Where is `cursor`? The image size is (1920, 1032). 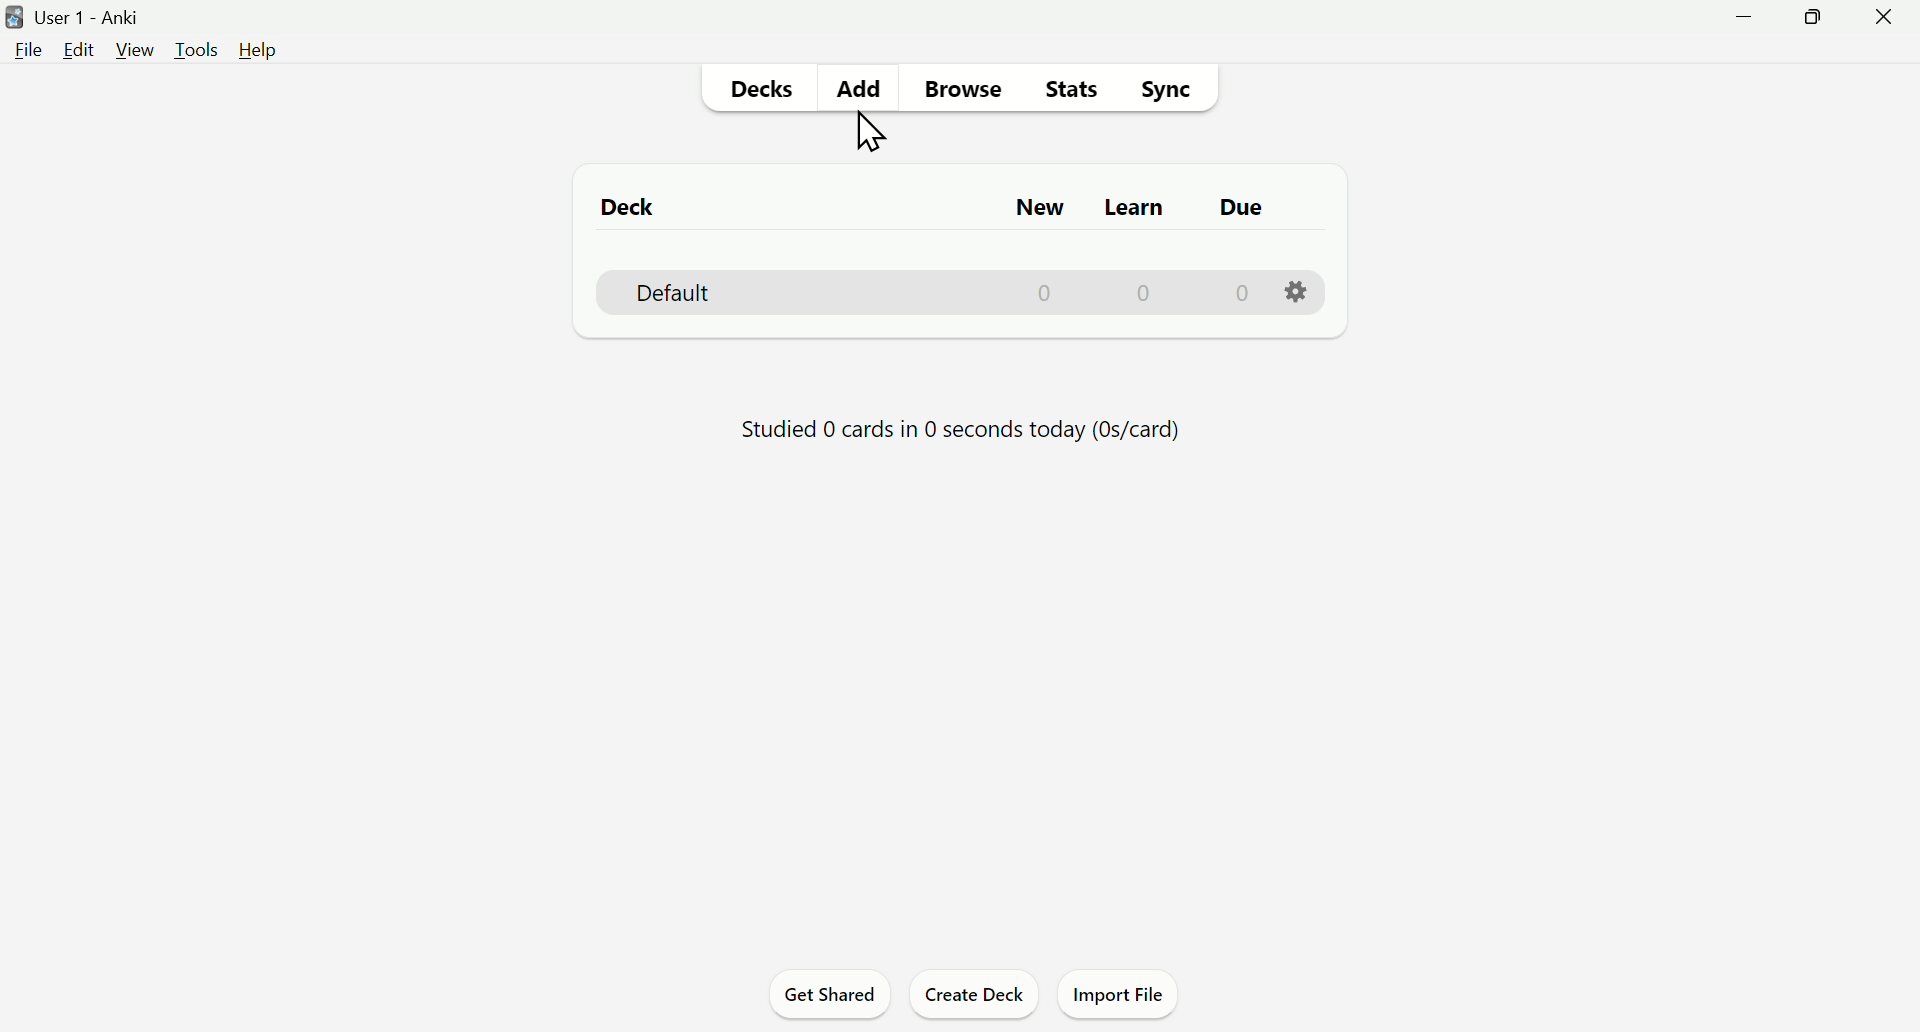 cursor is located at coordinates (868, 133).